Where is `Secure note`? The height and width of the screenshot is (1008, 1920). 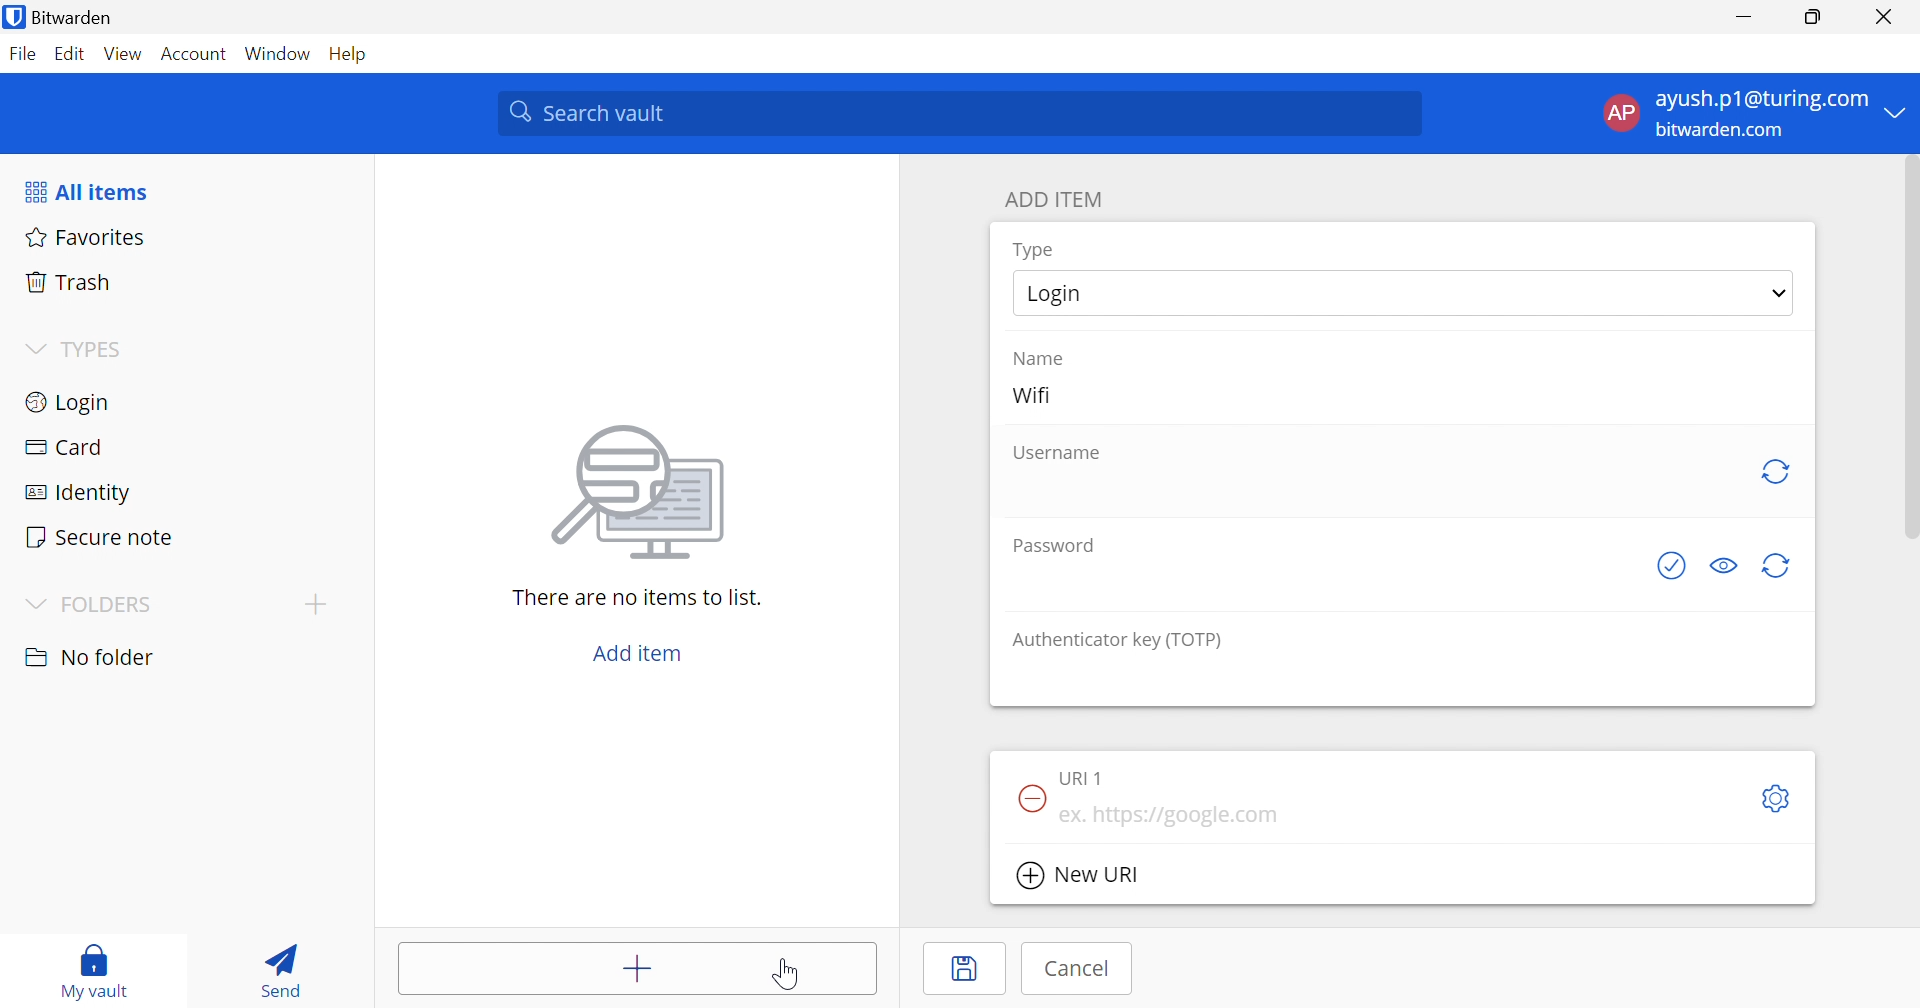 Secure note is located at coordinates (98, 539).